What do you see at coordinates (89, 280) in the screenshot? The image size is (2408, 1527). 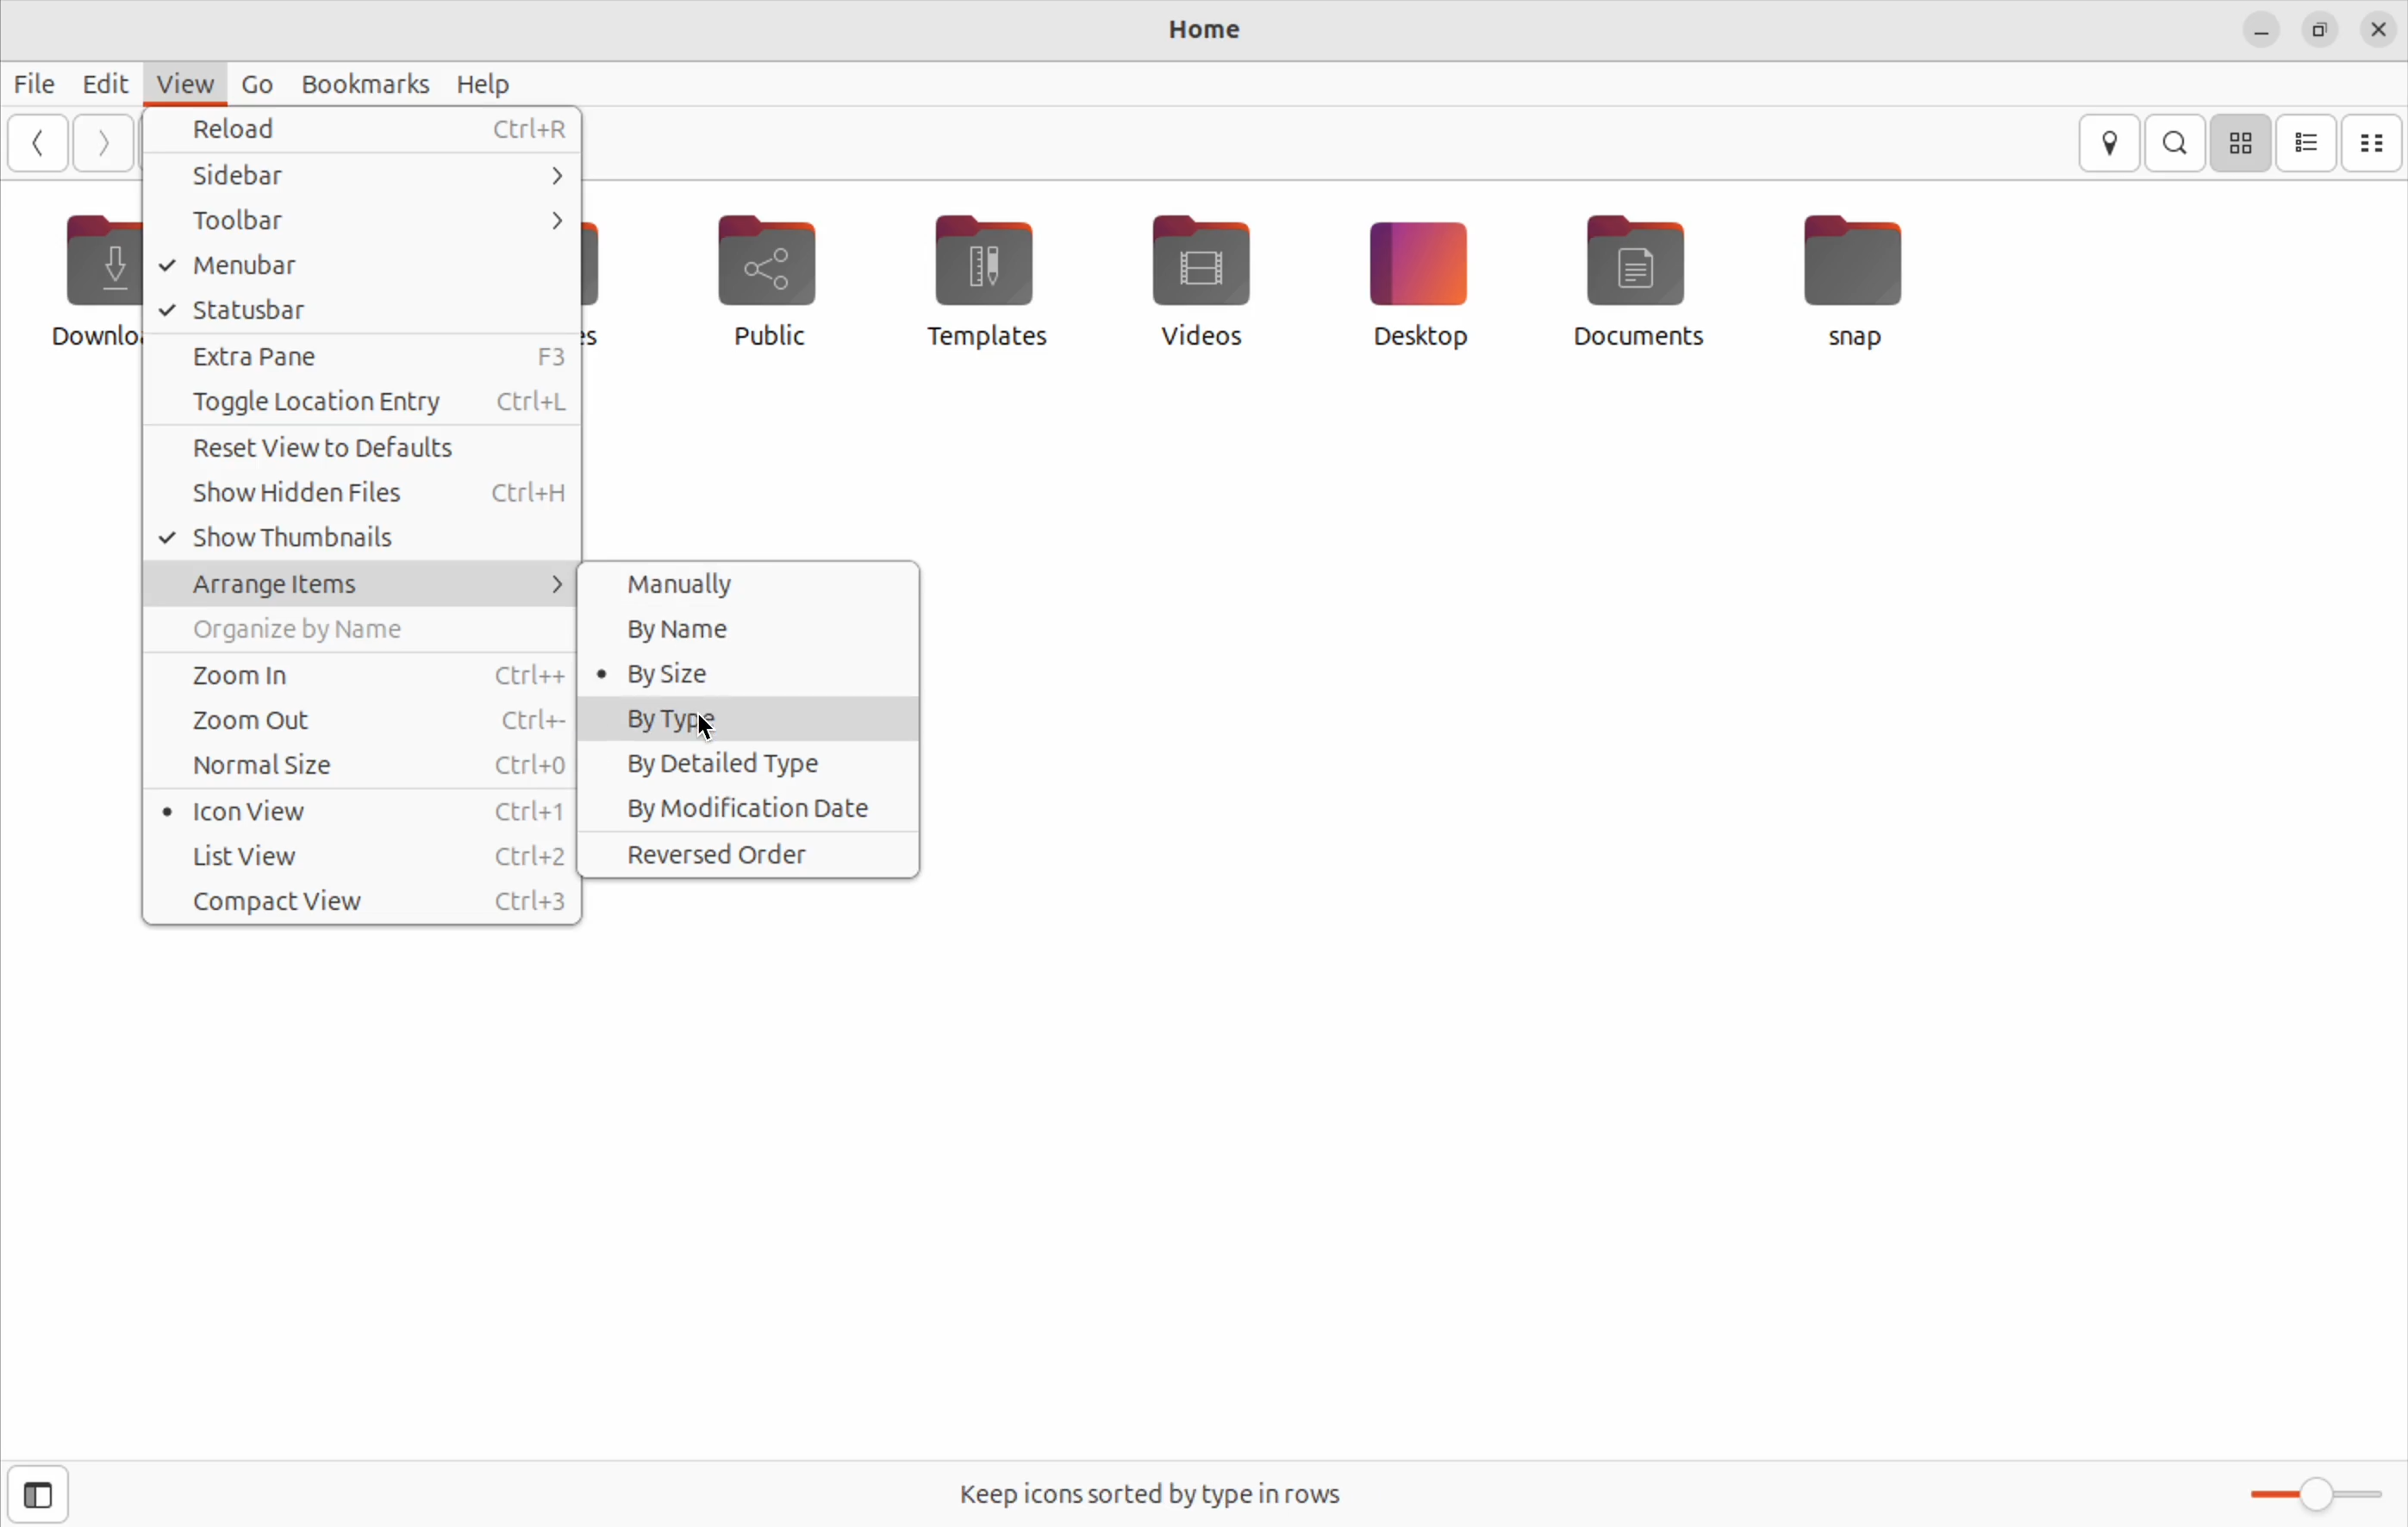 I see `downloads` at bounding box center [89, 280].